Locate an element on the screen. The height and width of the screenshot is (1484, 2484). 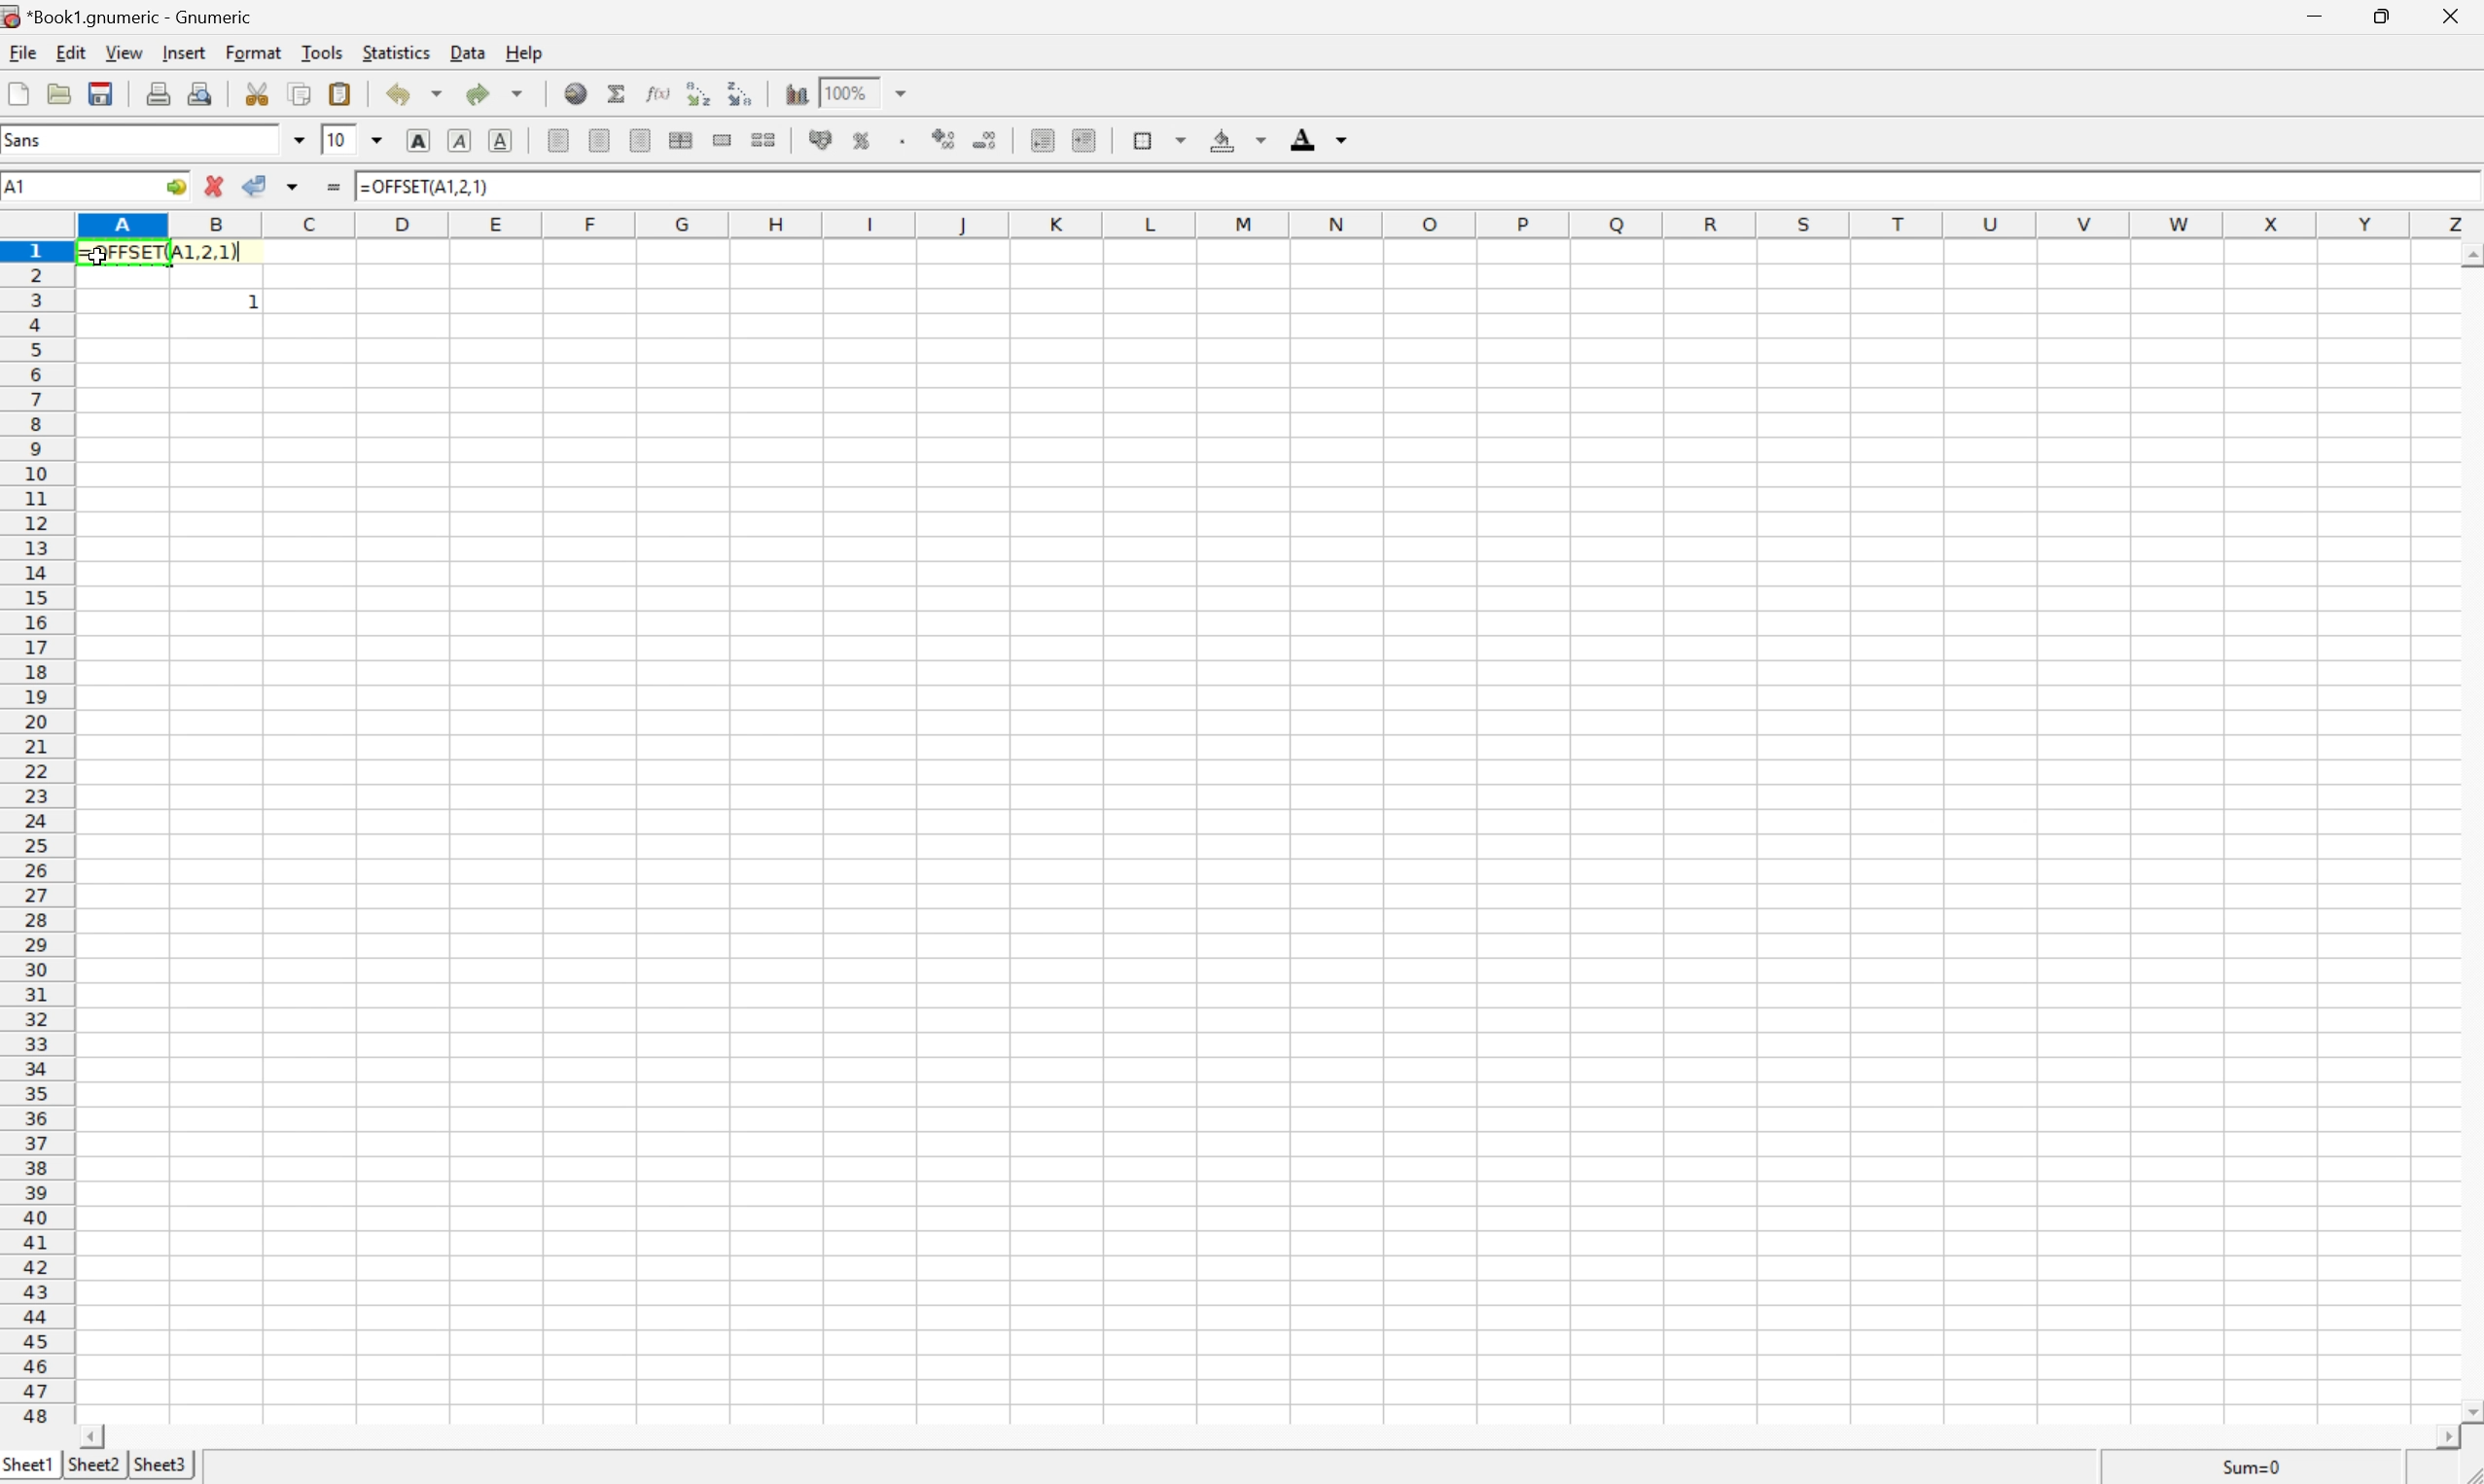
copy is located at coordinates (303, 89).